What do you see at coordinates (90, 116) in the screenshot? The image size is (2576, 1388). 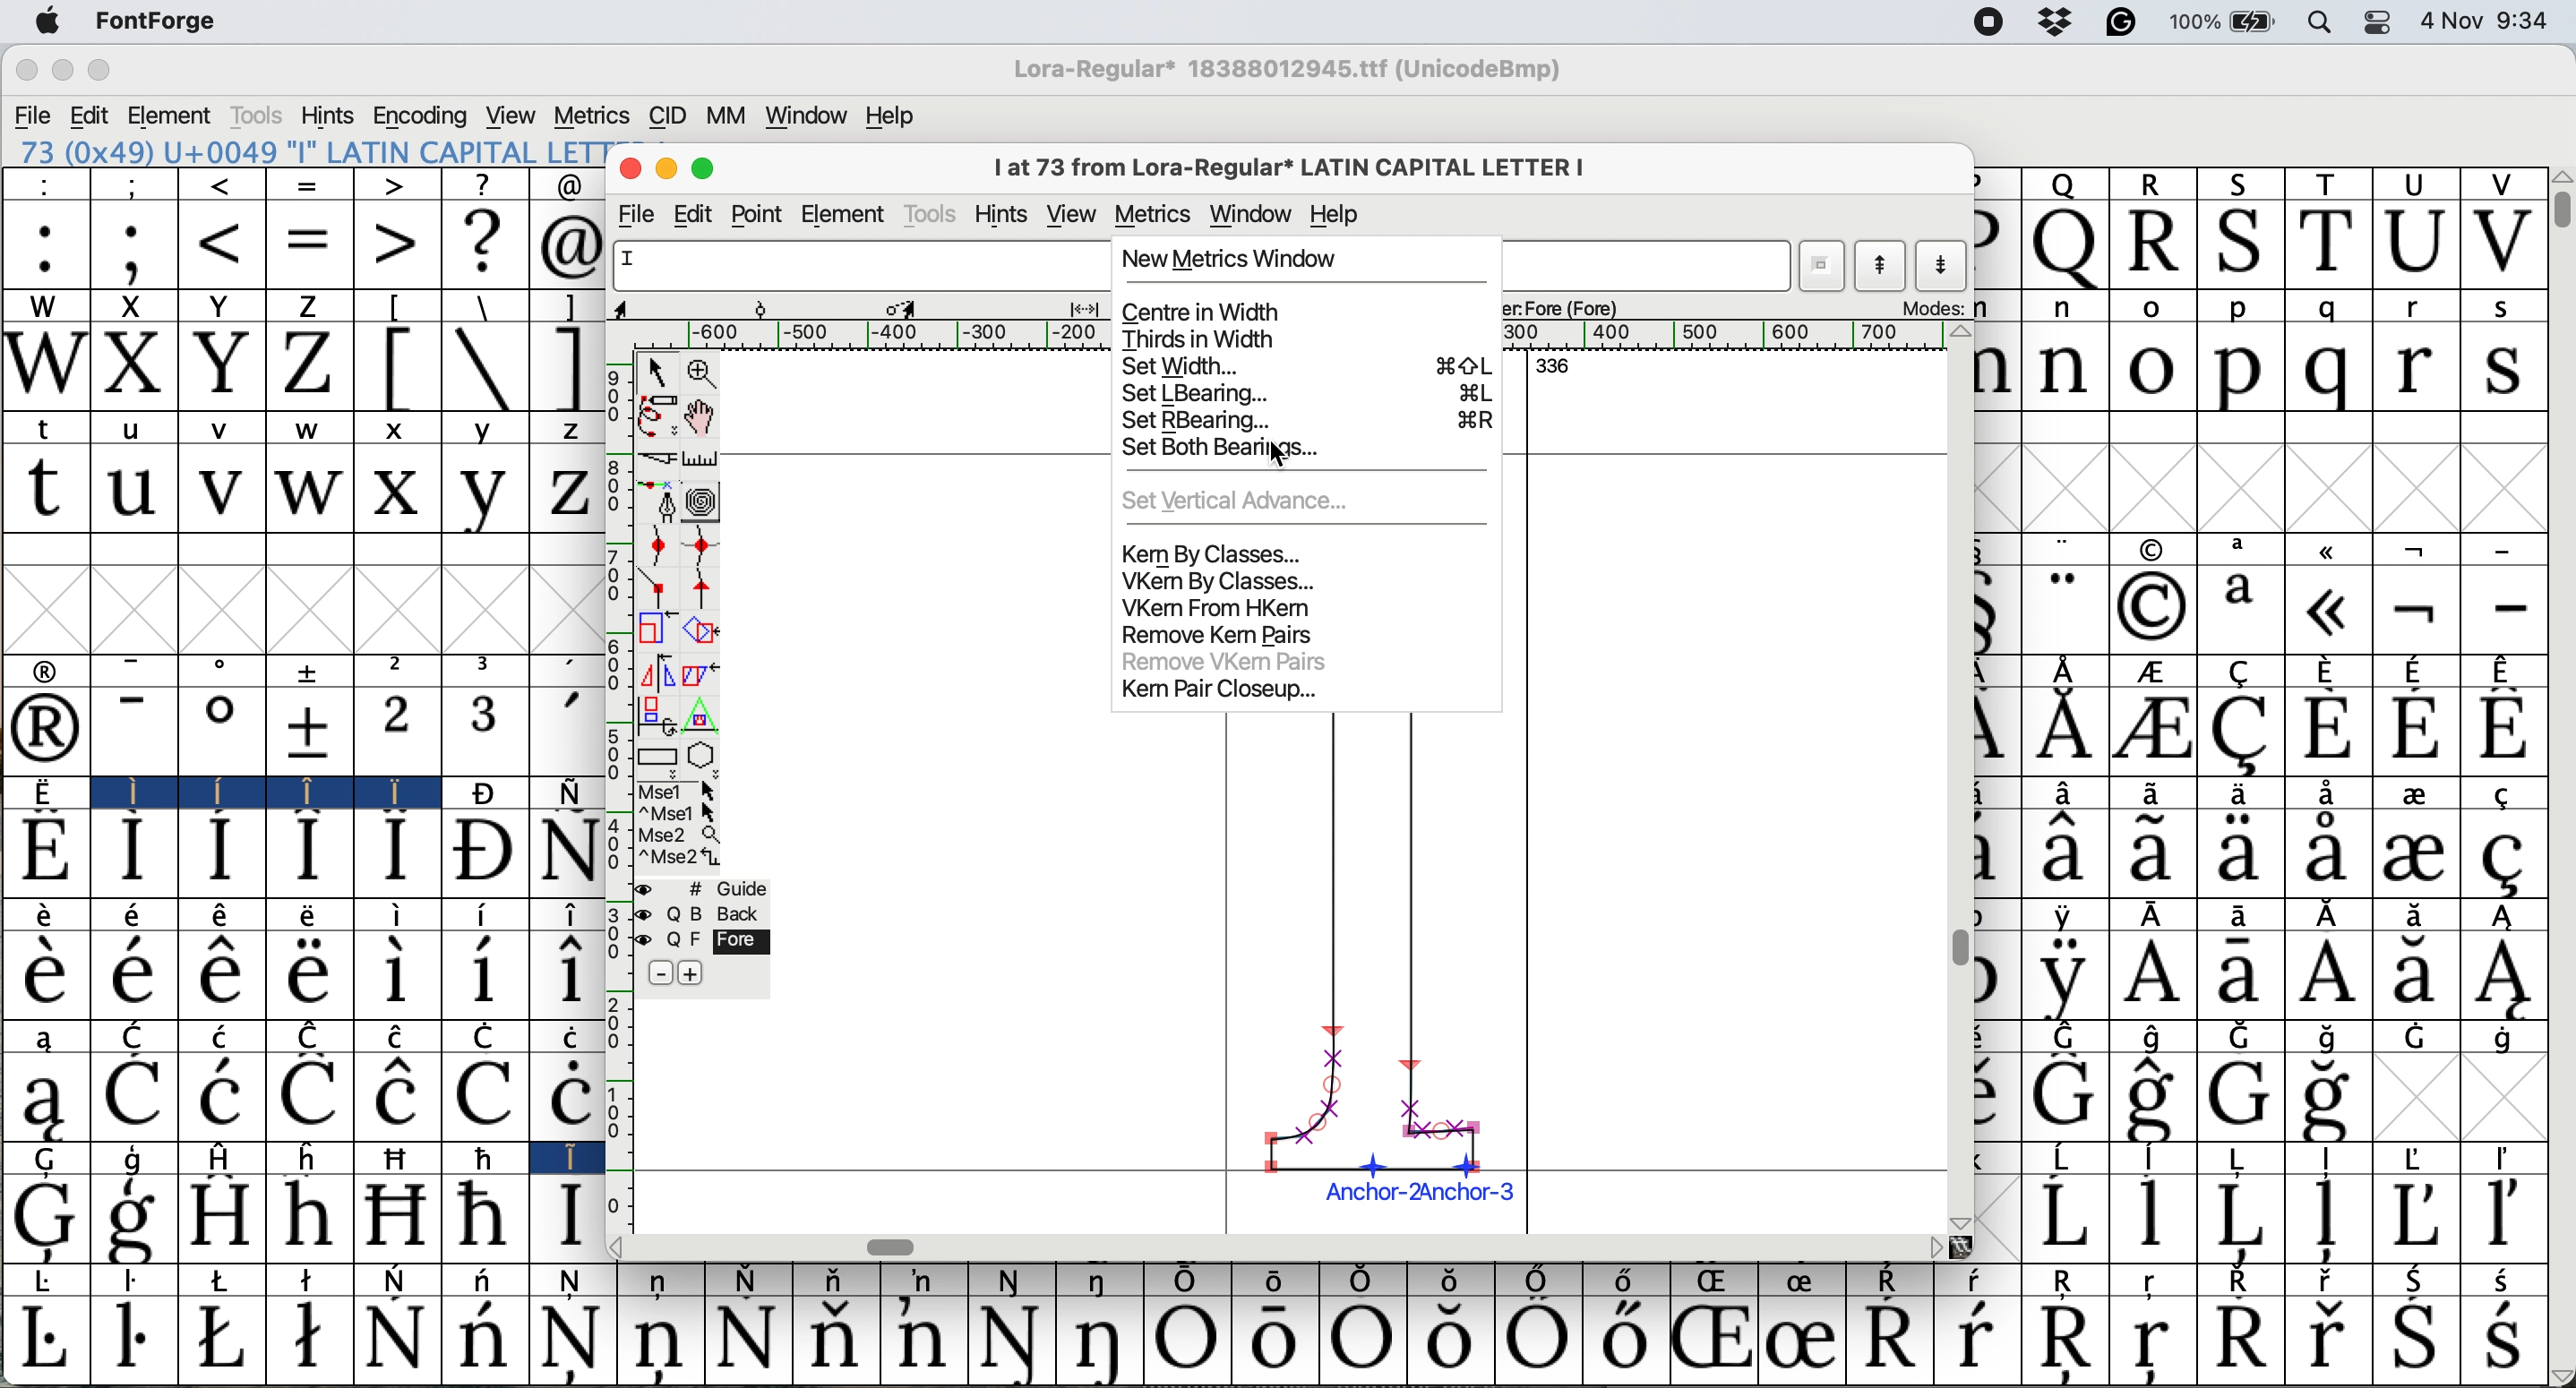 I see `edit` at bounding box center [90, 116].